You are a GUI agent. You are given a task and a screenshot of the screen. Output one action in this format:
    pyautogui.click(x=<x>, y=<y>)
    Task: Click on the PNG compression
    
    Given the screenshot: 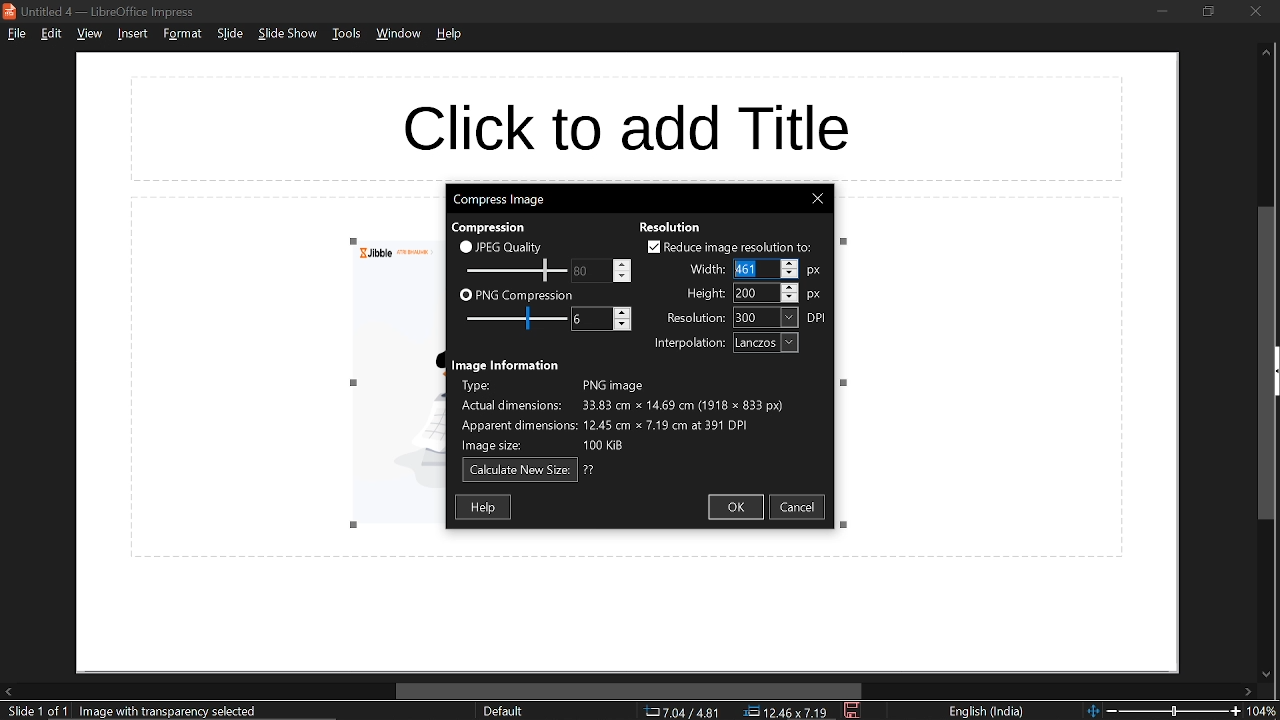 What is the action you would take?
    pyautogui.click(x=526, y=294)
    